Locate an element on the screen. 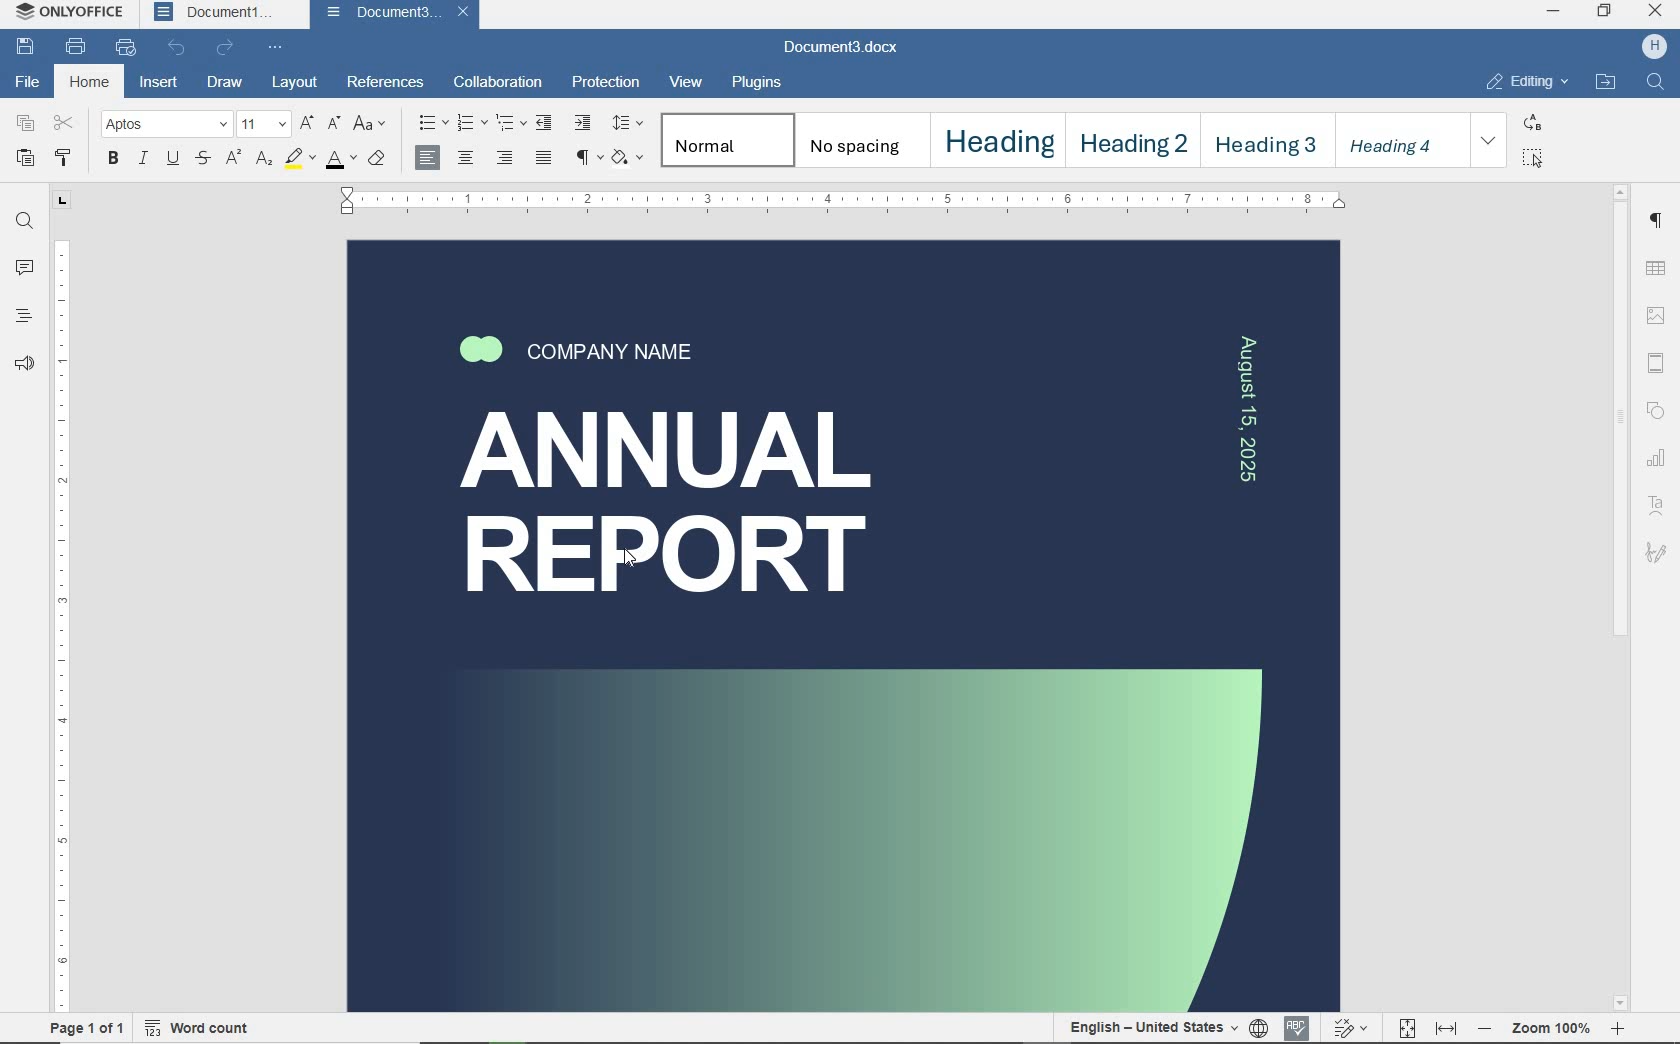 The width and height of the screenshot is (1680, 1044). redo is located at coordinates (226, 48).